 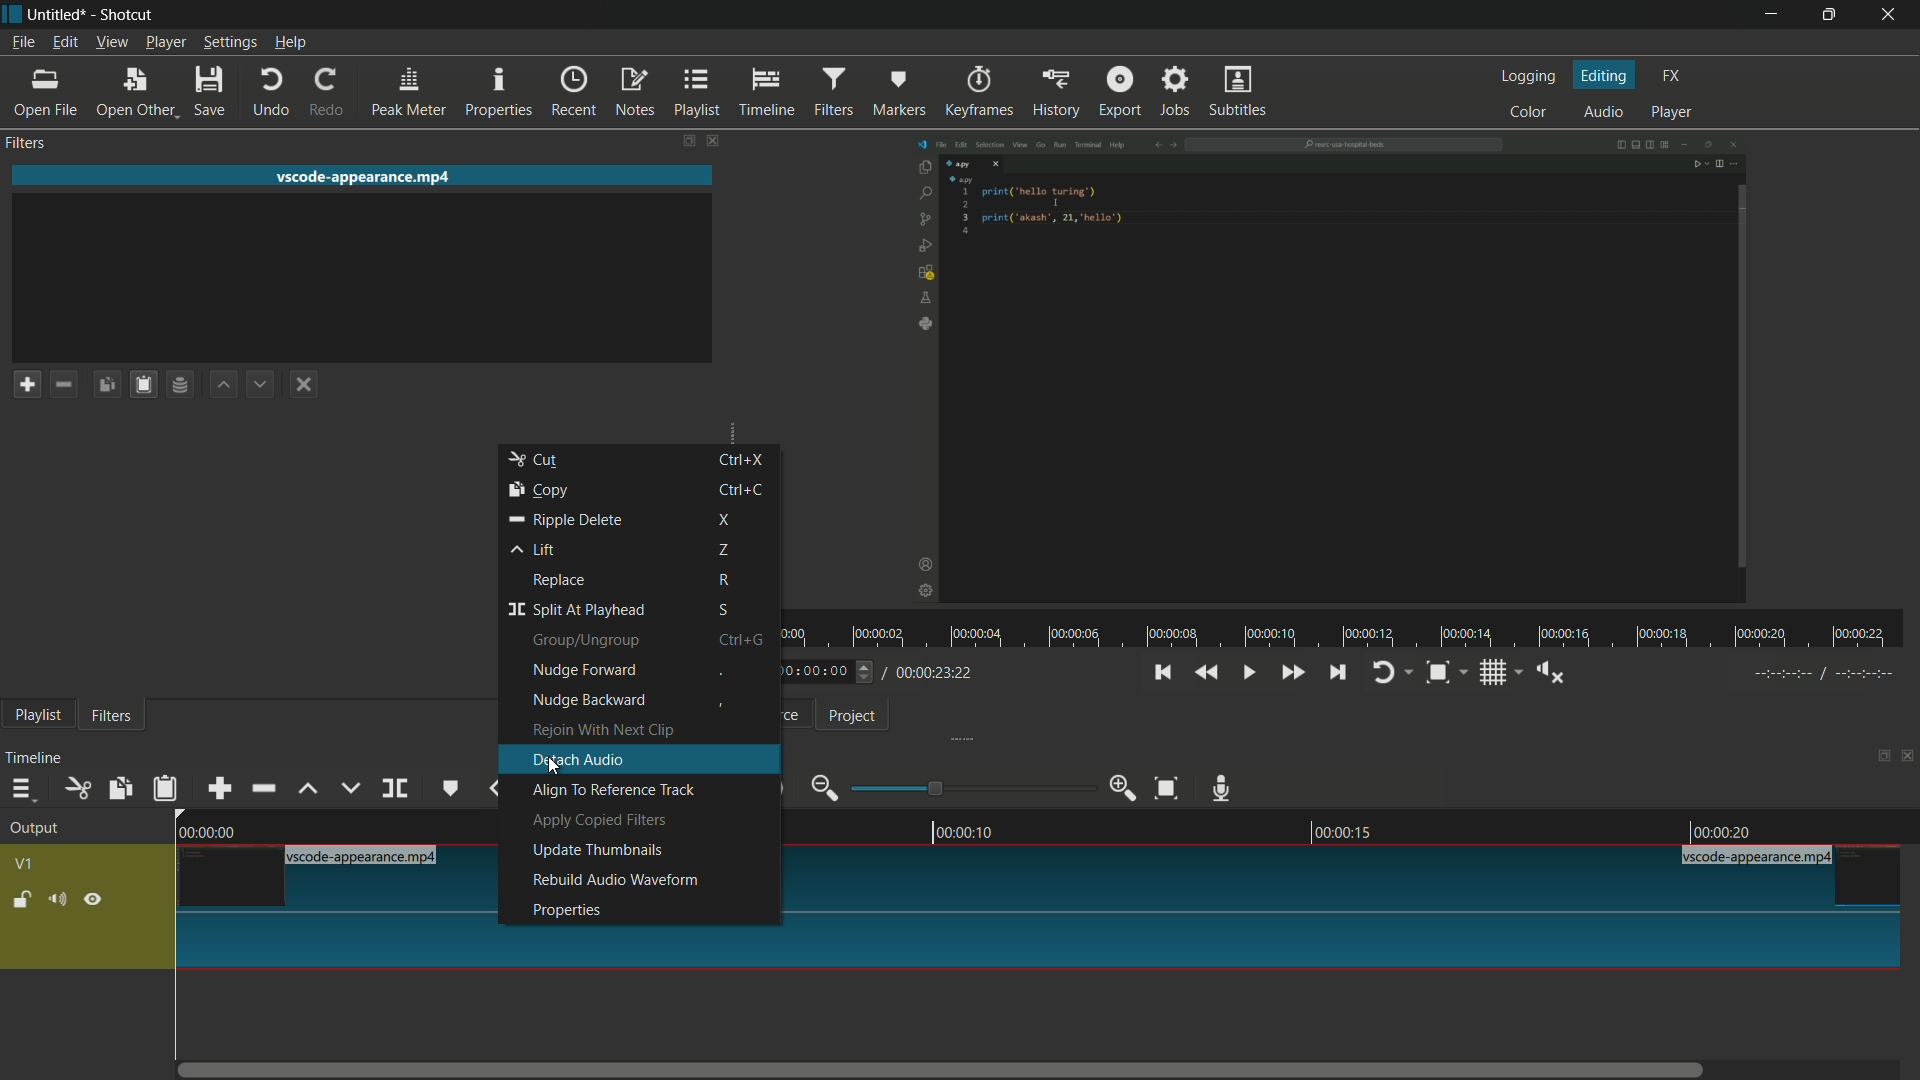 What do you see at coordinates (27, 144) in the screenshot?
I see `filters` at bounding box center [27, 144].